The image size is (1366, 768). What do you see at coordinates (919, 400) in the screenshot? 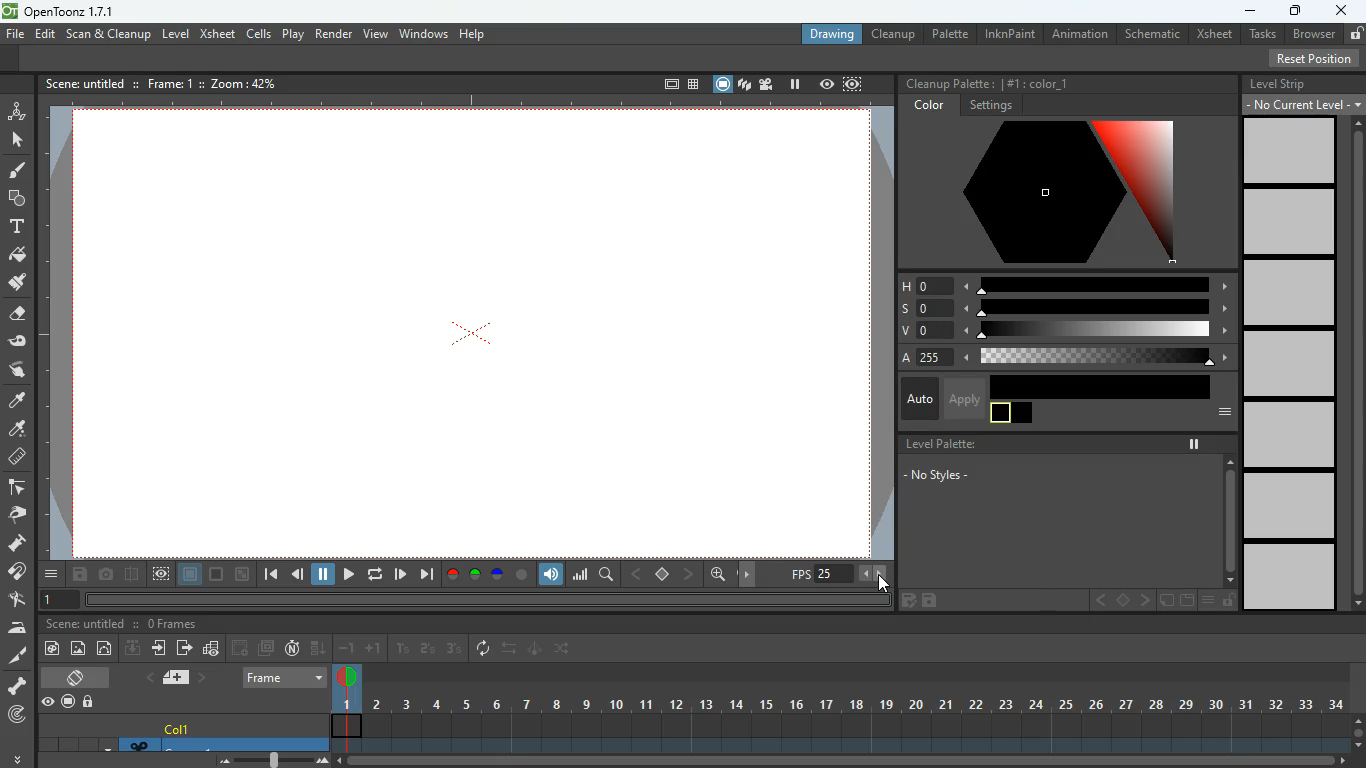
I see `auto` at bounding box center [919, 400].